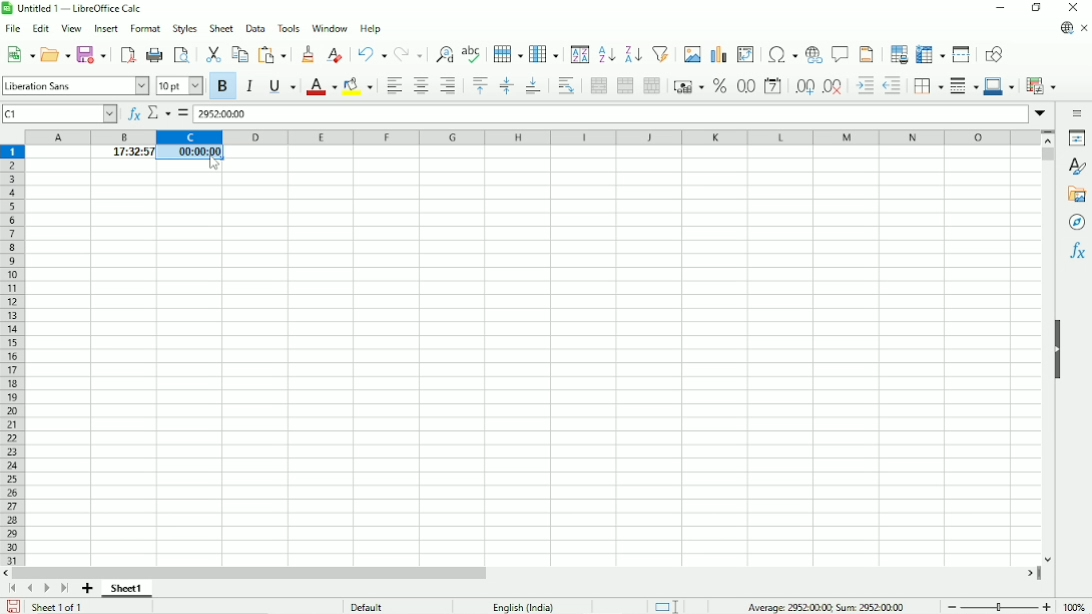 This screenshot has height=614, width=1092. What do you see at coordinates (223, 87) in the screenshot?
I see `Bold` at bounding box center [223, 87].